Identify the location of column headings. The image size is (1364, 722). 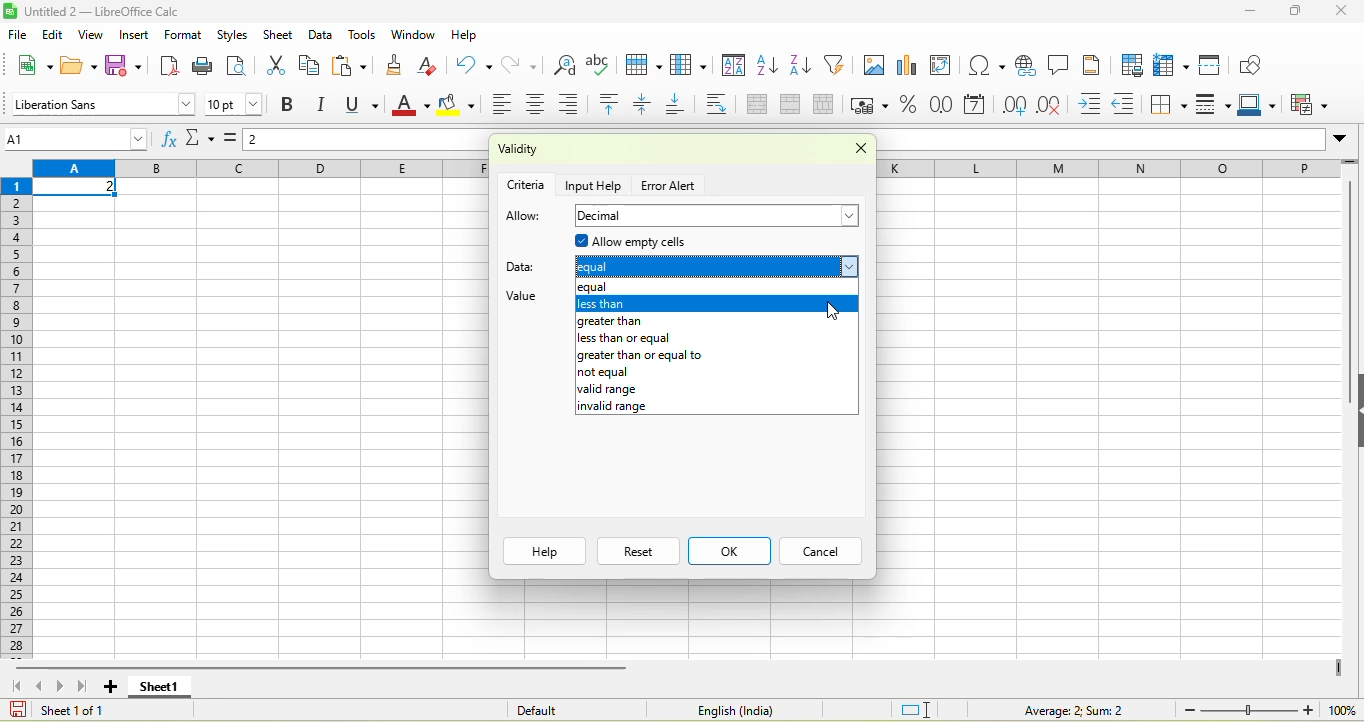
(260, 169).